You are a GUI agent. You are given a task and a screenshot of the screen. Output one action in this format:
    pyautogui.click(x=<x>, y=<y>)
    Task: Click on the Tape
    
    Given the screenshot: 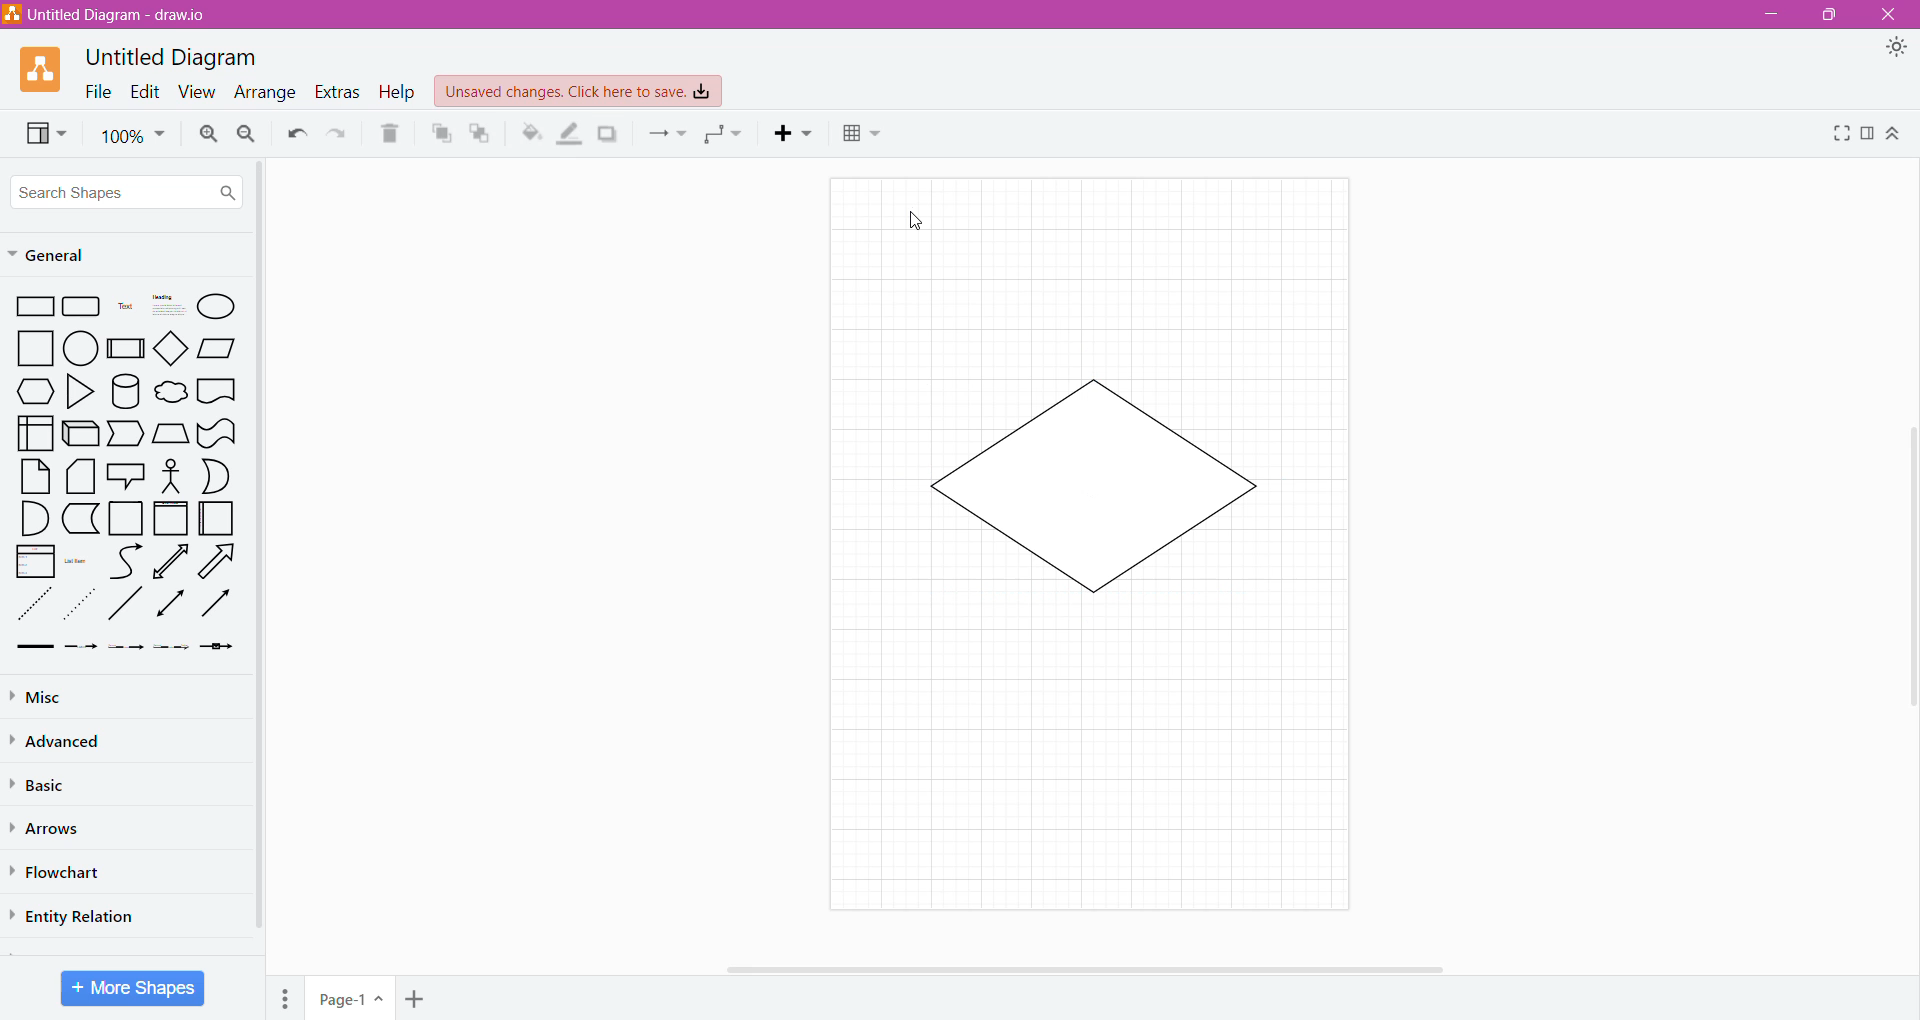 What is the action you would take?
    pyautogui.click(x=217, y=434)
    